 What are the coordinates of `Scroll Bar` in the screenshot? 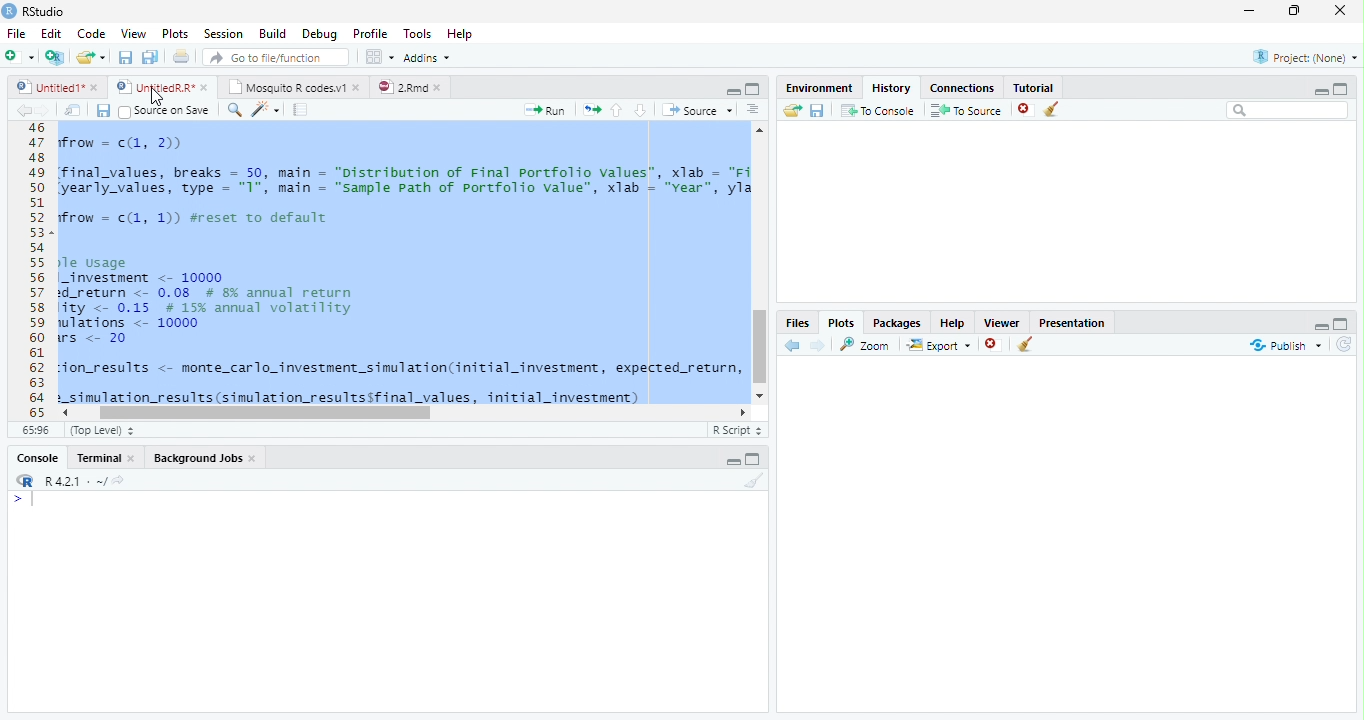 It's located at (761, 347).